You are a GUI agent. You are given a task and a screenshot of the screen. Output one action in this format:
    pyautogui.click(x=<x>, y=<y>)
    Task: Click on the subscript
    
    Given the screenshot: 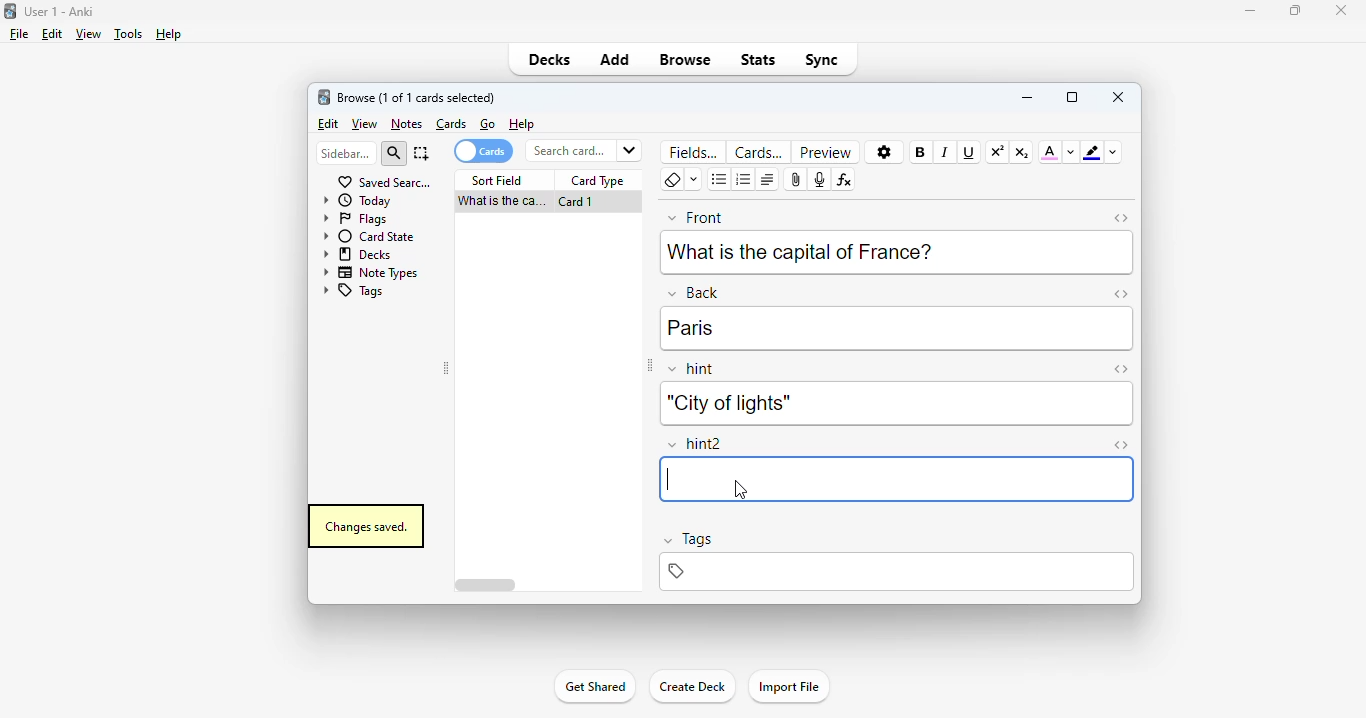 What is the action you would take?
    pyautogui.click(x=1021, y=152)
    